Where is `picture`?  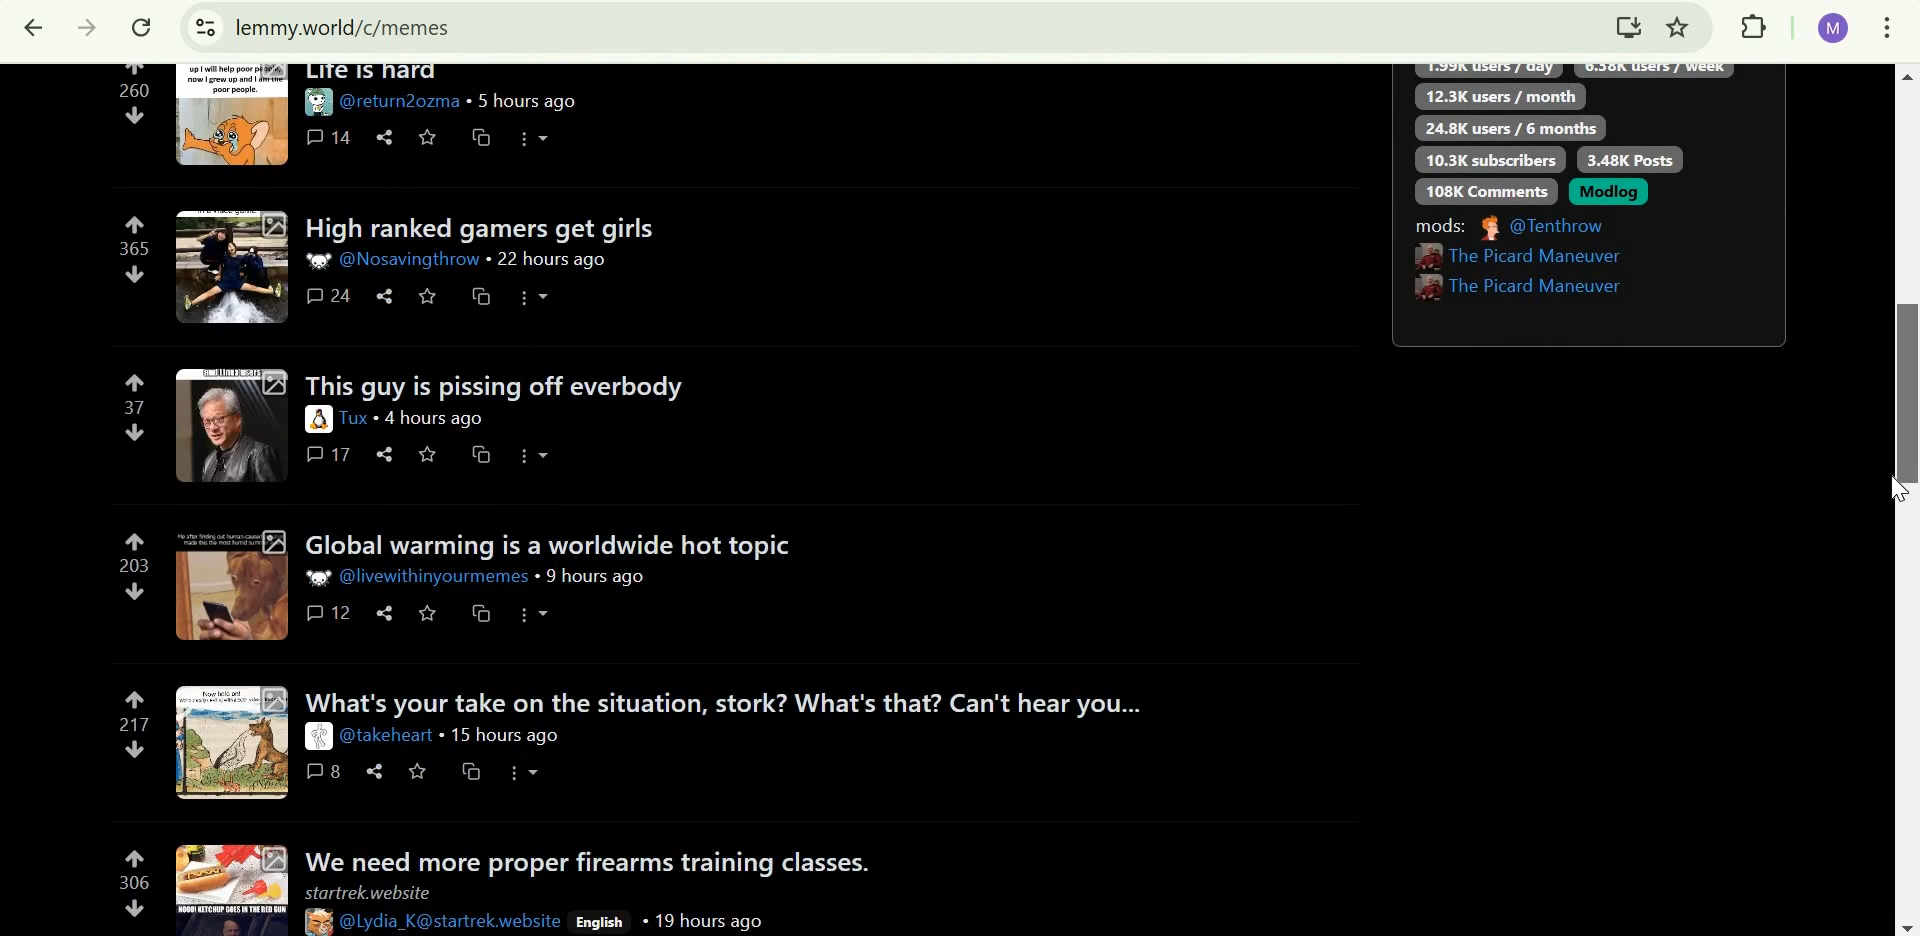 picture is located at coordinates (318, 737).